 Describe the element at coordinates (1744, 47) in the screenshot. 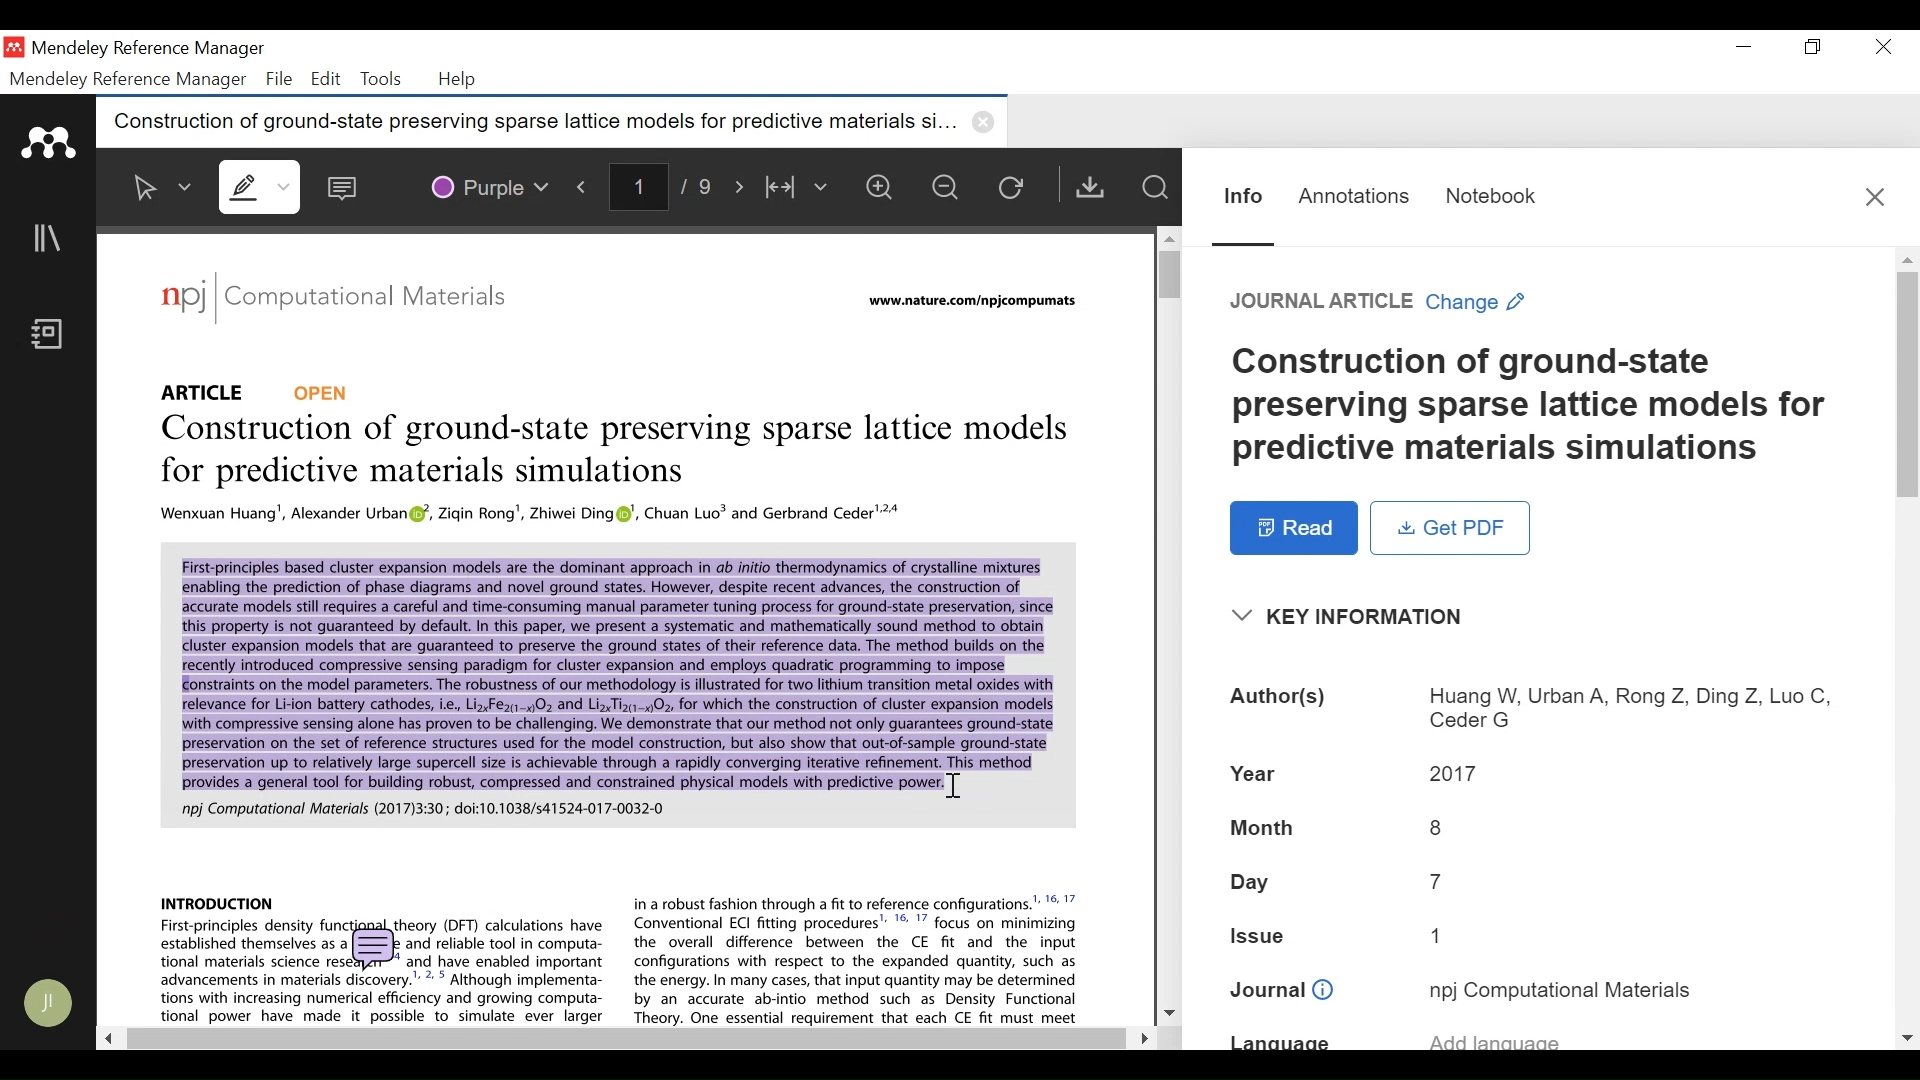

I see `minimize` at that location.